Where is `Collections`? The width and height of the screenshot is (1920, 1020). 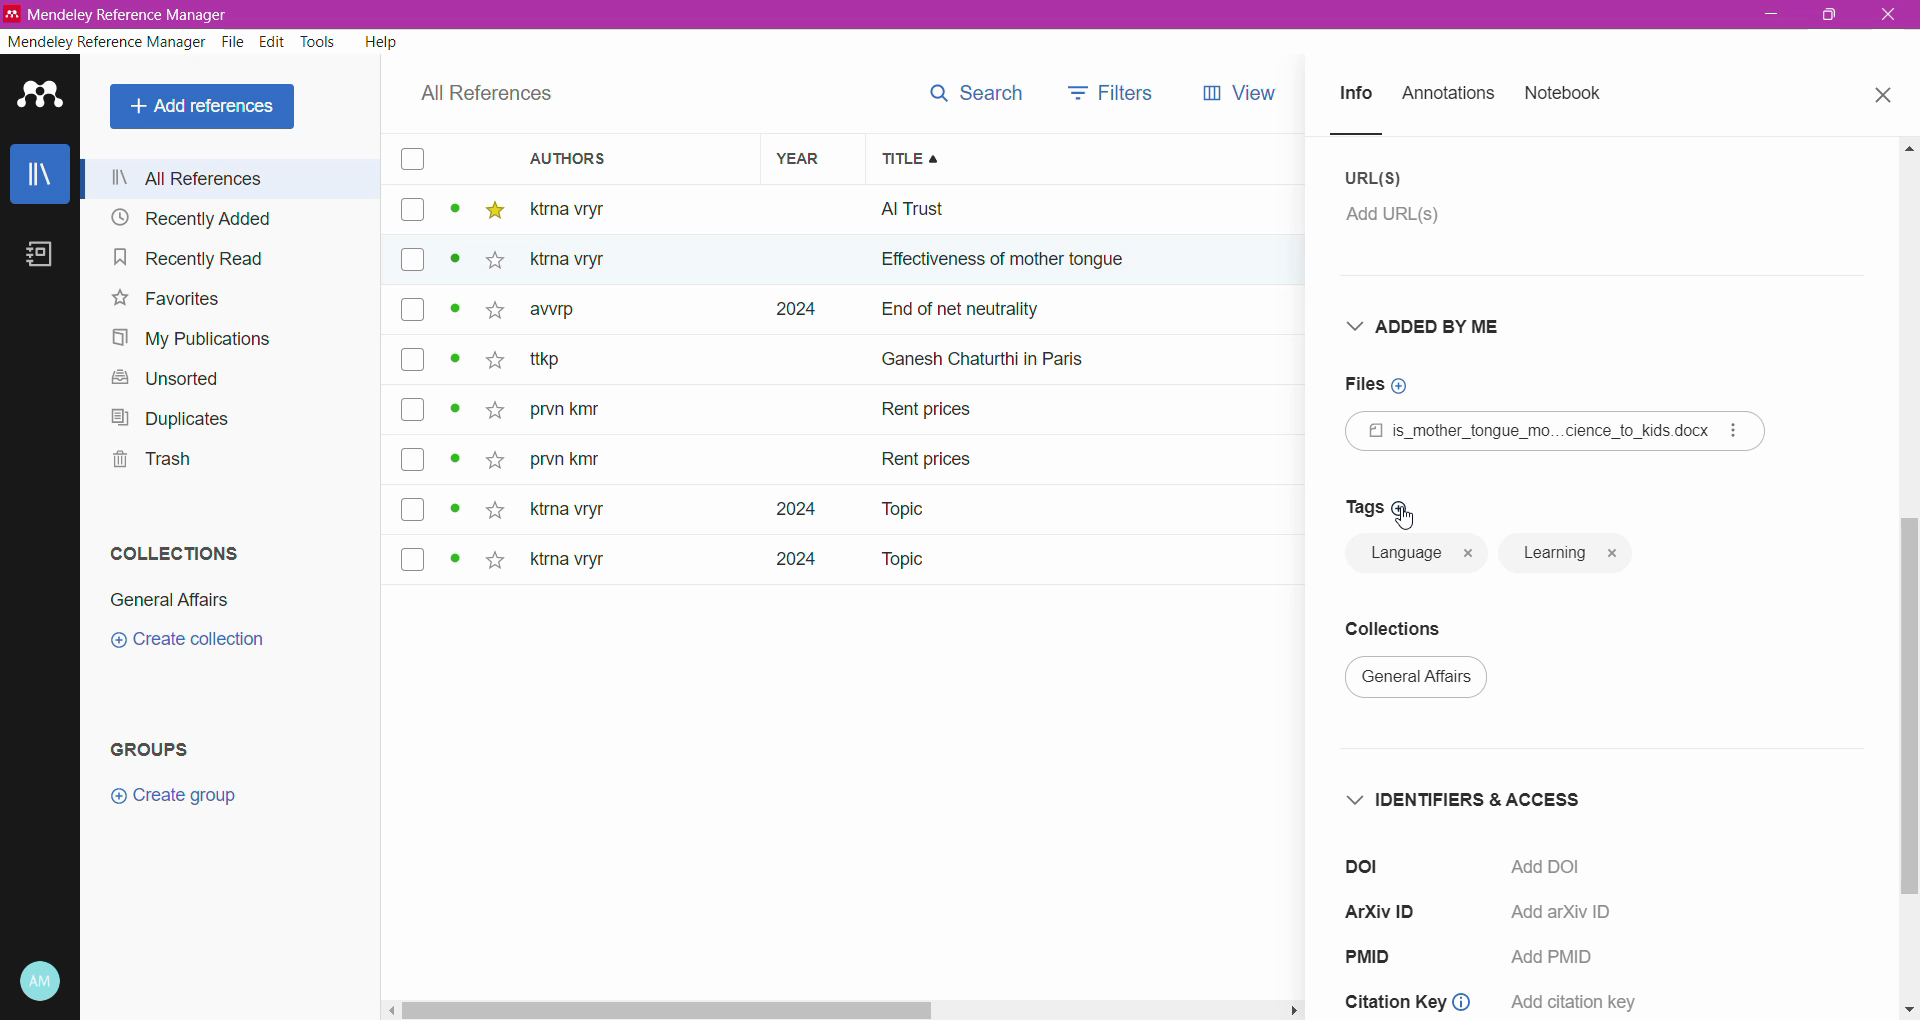
Collections is located at coordinates (1408, 624).